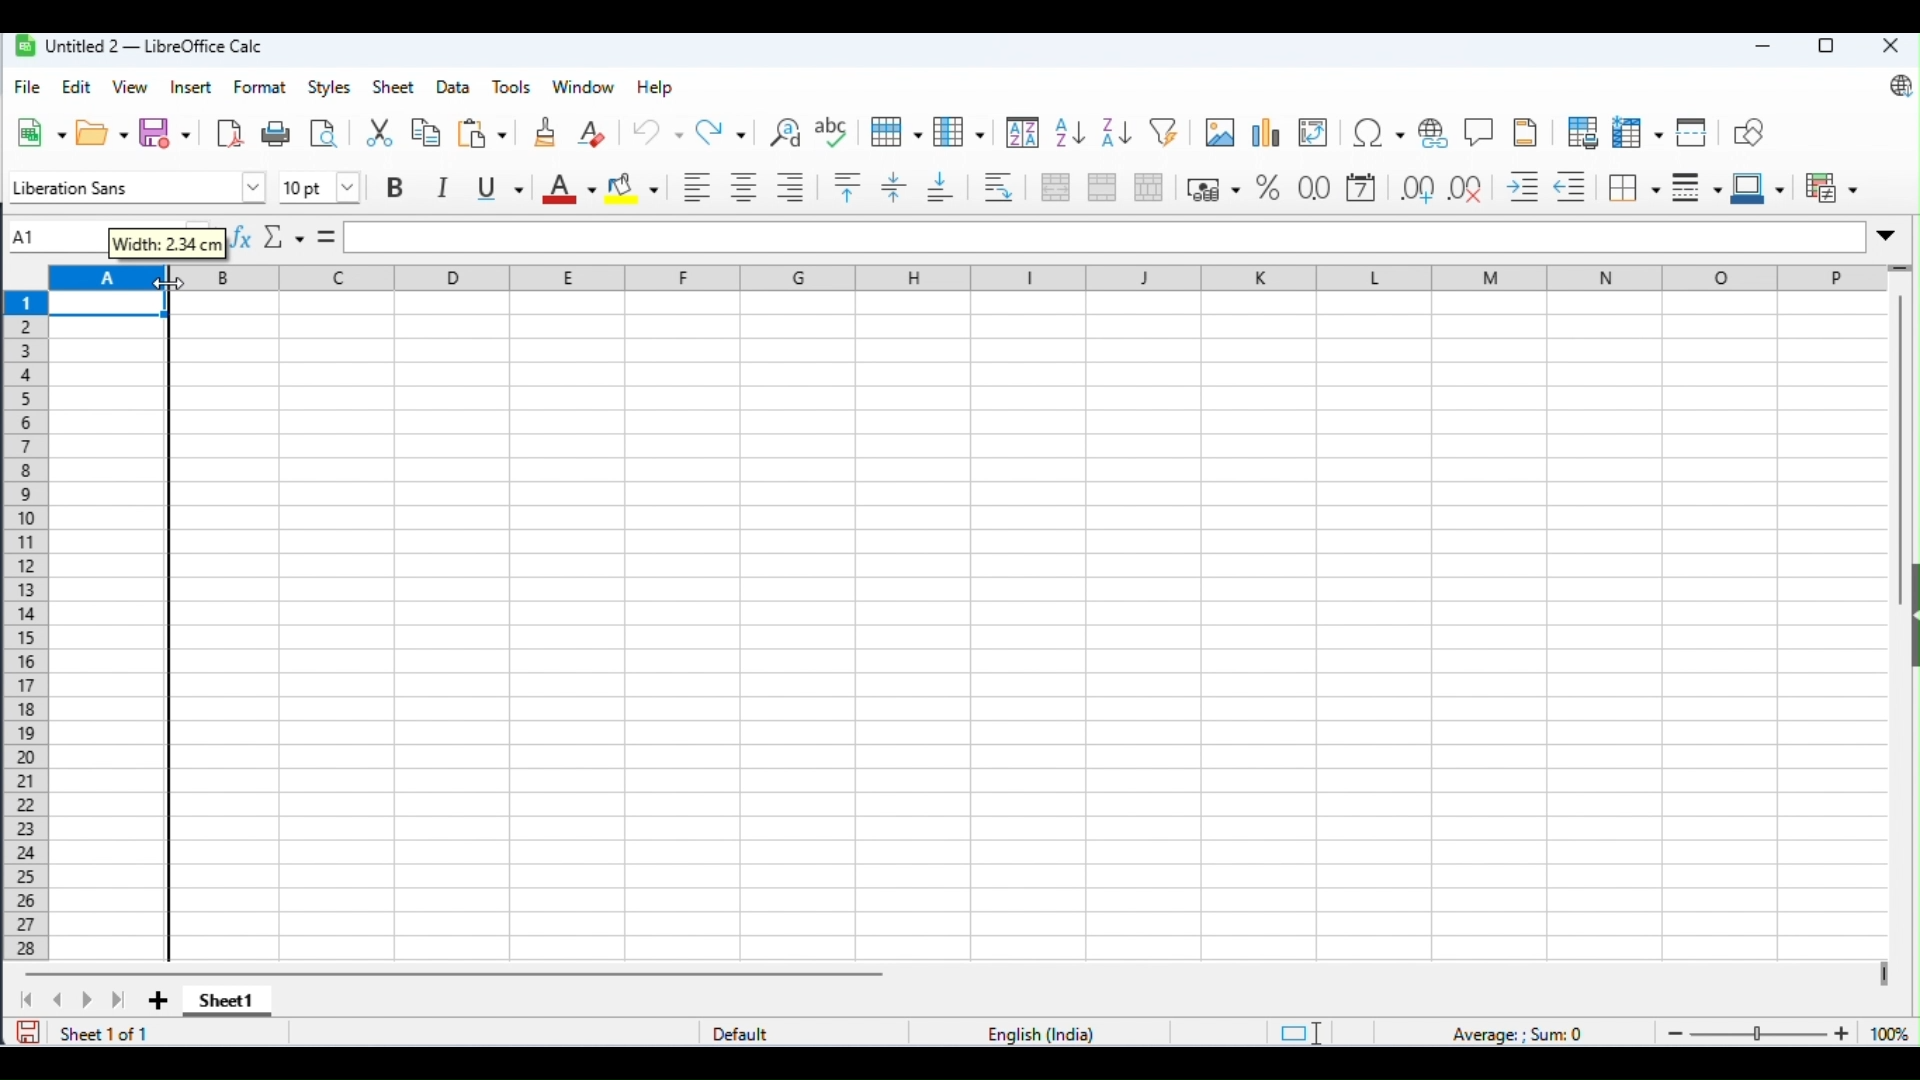  Describe the element at coordinates (514, 88) in the screenshot. I see `tools` at that location.